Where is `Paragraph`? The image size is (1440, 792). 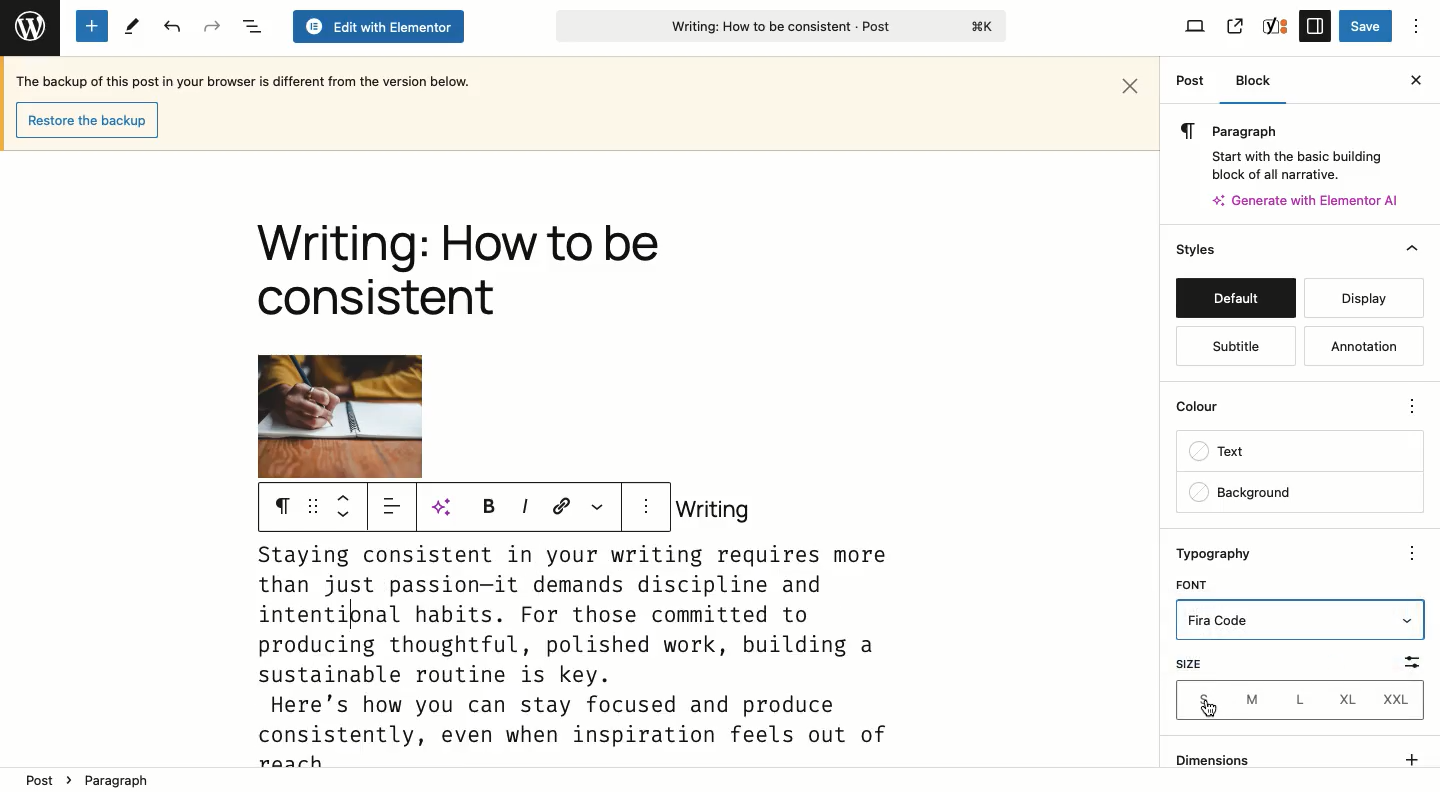 Paragraph is located at coordinates (282, 507).